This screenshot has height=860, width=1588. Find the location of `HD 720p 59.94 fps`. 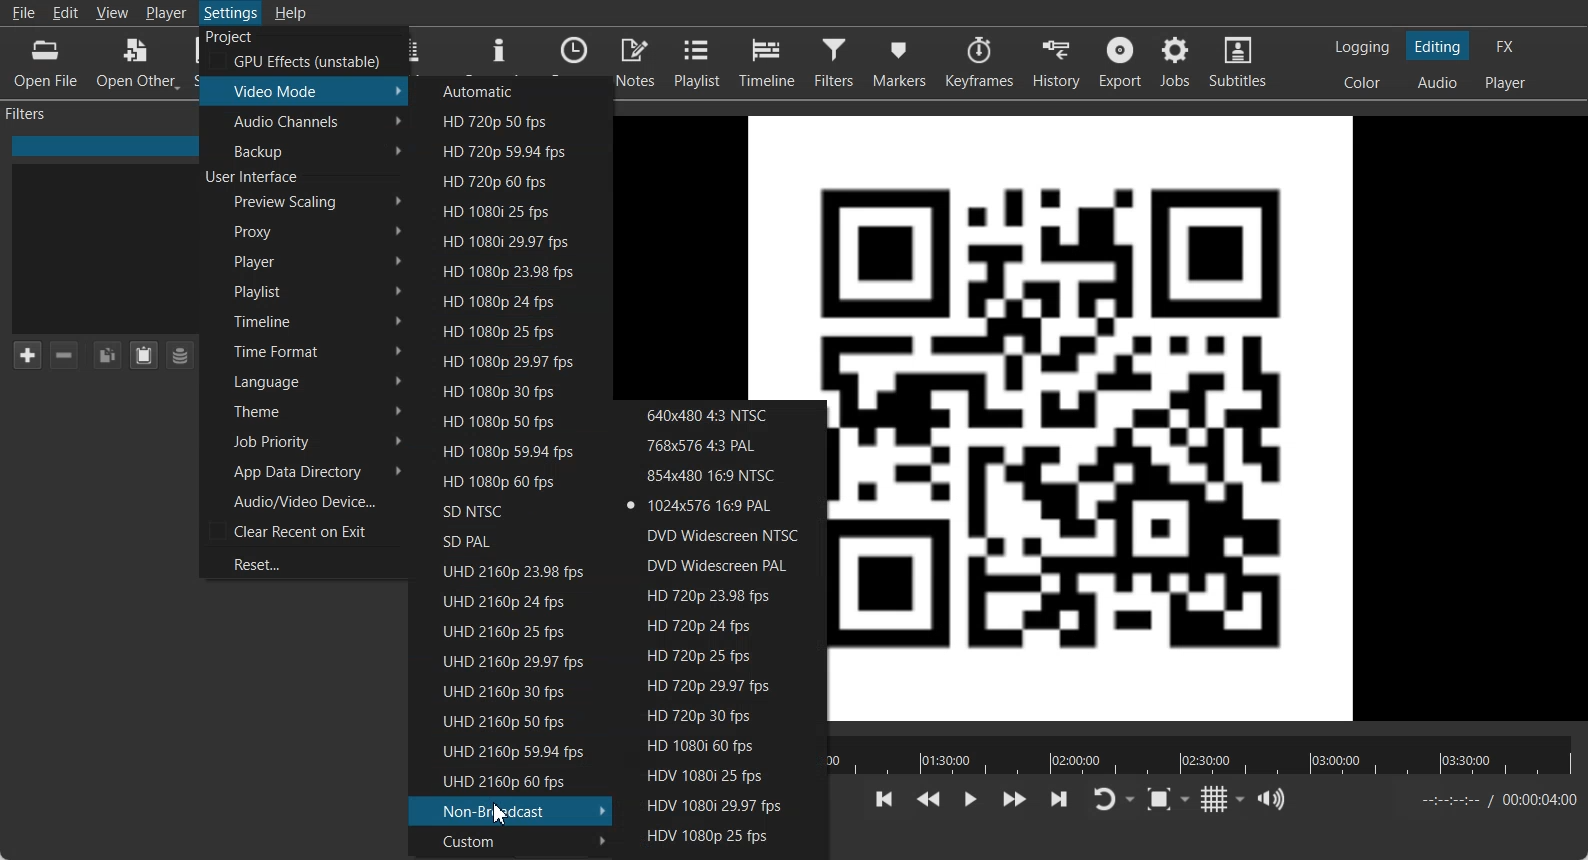

HD 720p 59.94 fps is located at coordinates (509, 150).